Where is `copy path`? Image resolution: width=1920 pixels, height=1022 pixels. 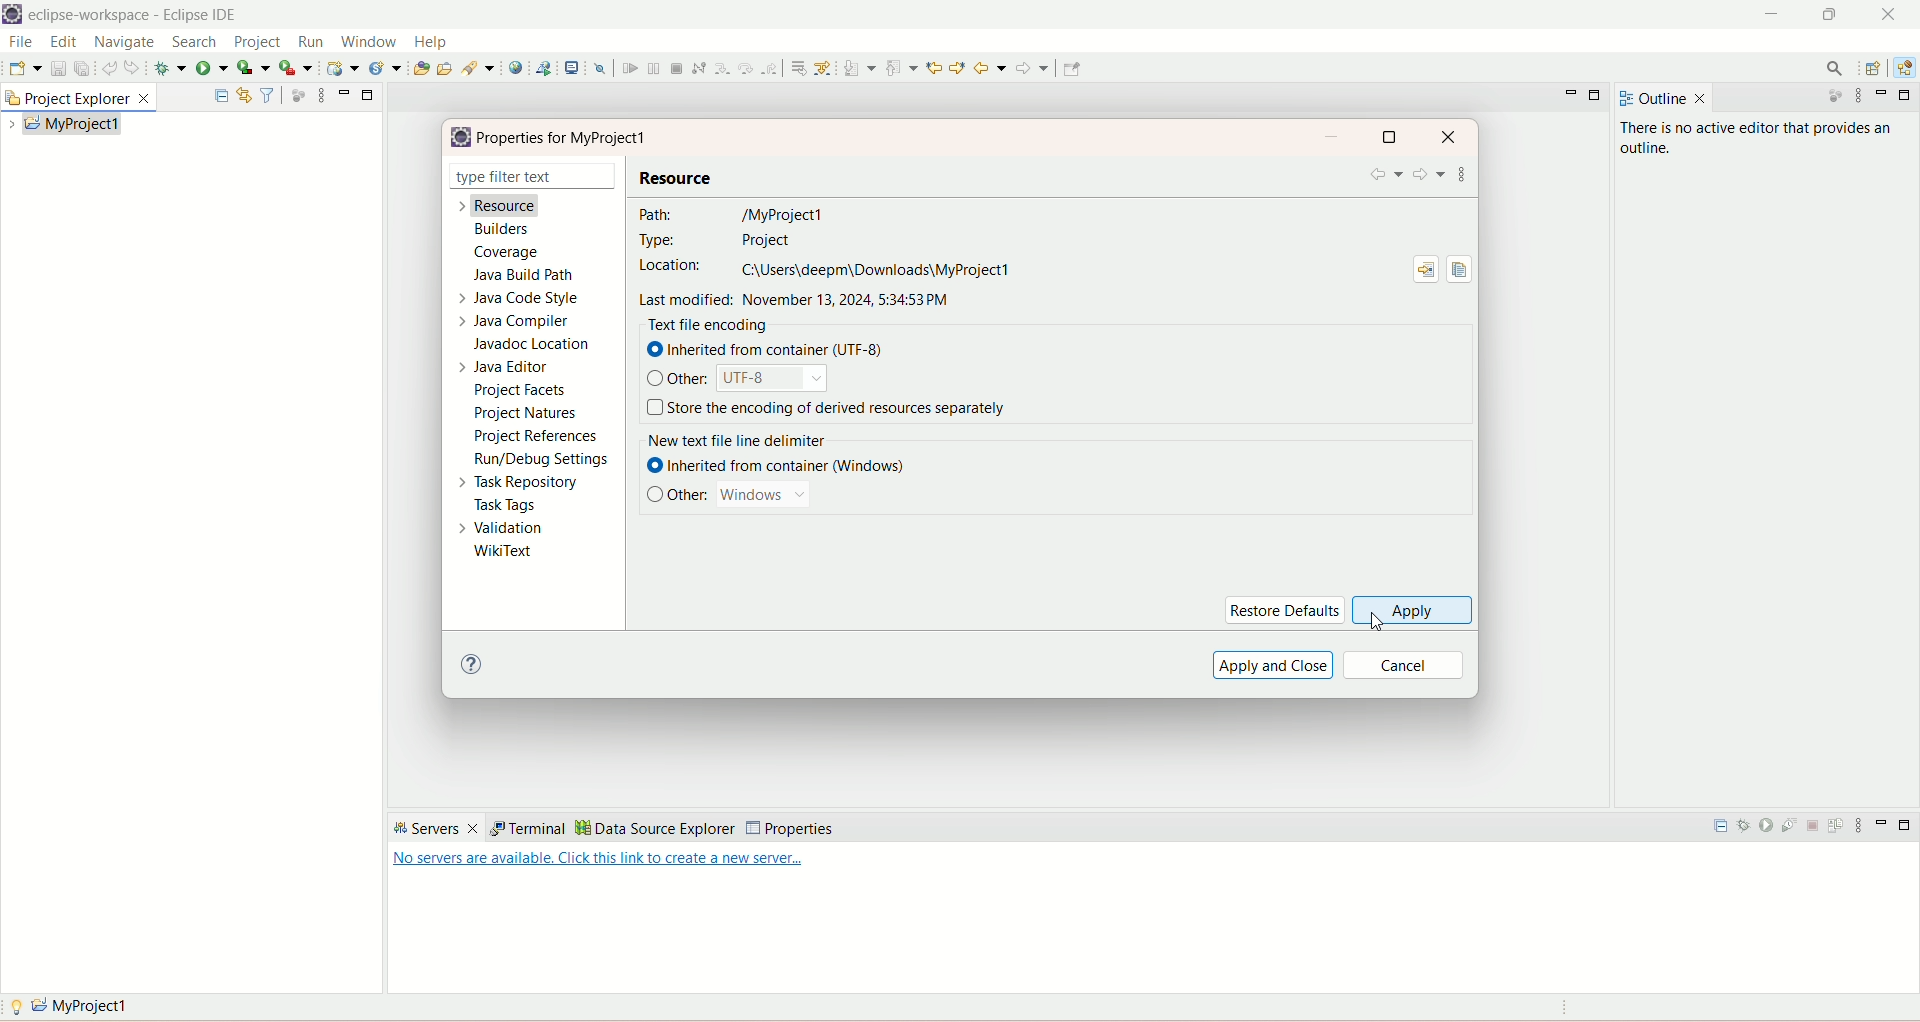
copy path is located at coordinates (1460, 272).